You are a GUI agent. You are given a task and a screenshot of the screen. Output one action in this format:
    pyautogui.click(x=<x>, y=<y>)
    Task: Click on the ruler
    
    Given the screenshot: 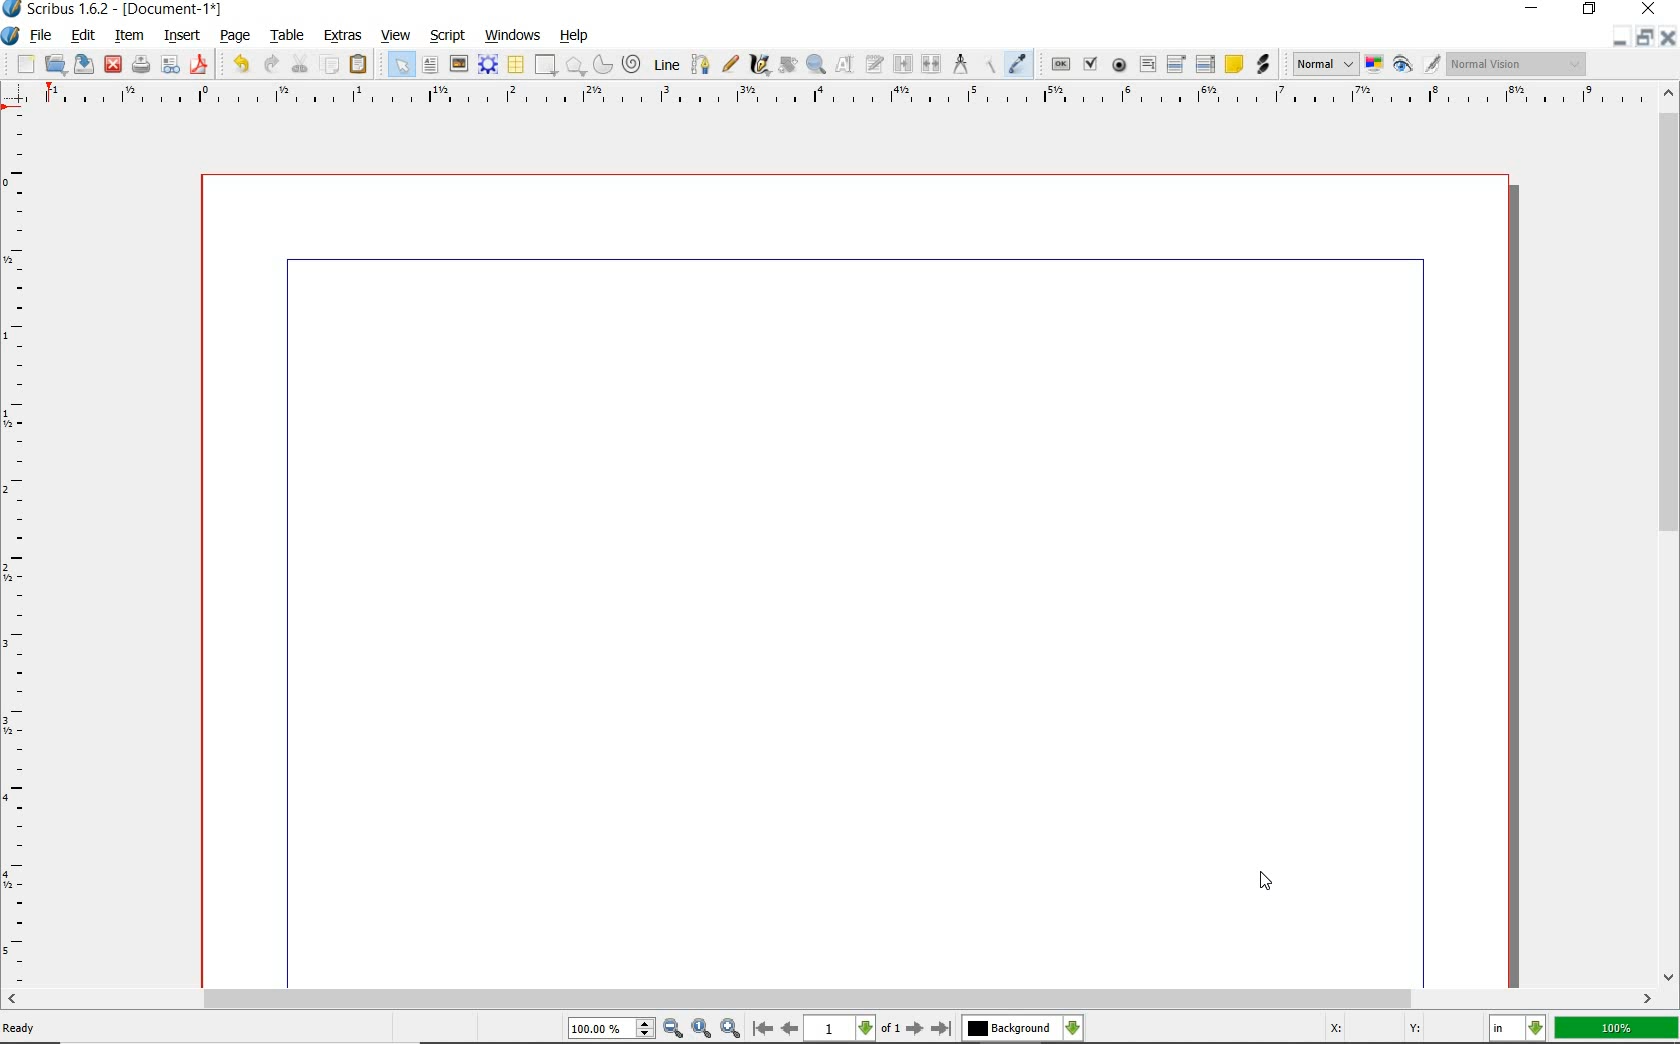 What is the action you would take?
    pyautogui.click(x=18, y=552)
    